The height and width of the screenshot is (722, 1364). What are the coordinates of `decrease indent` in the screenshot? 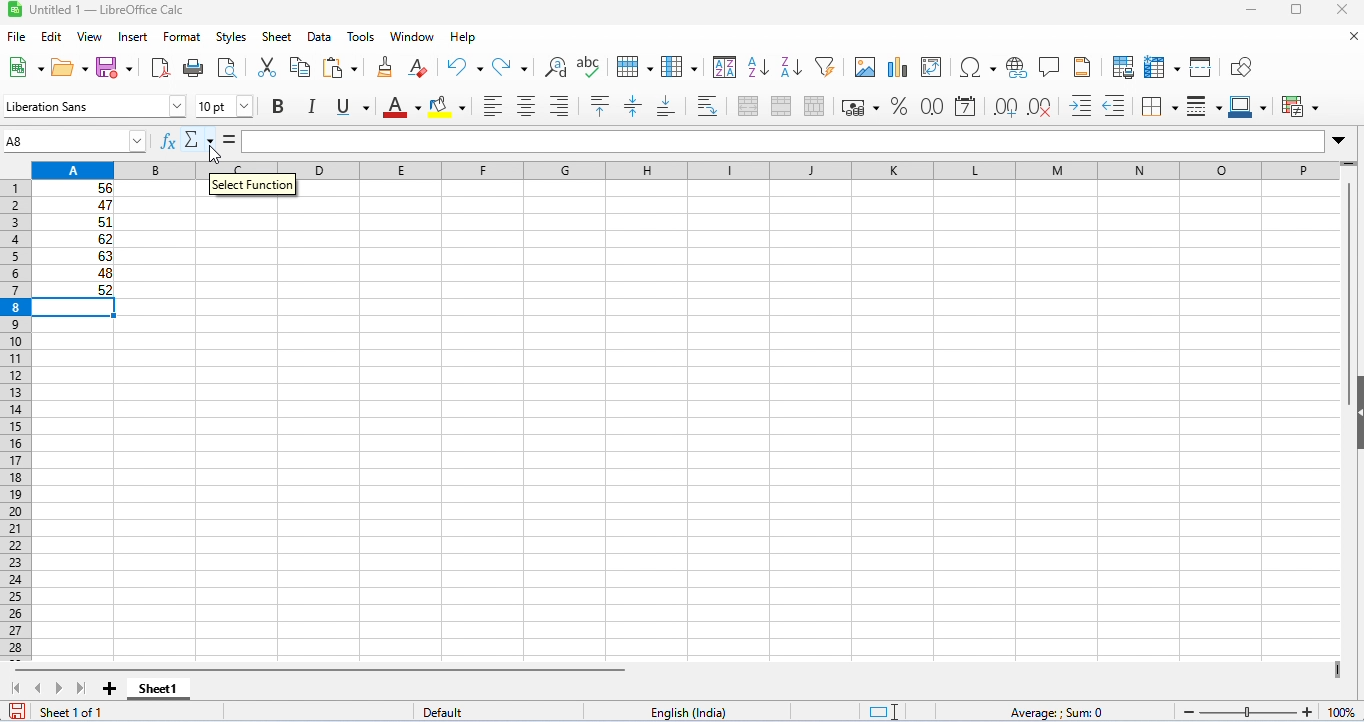 It's located at (1115, 106).